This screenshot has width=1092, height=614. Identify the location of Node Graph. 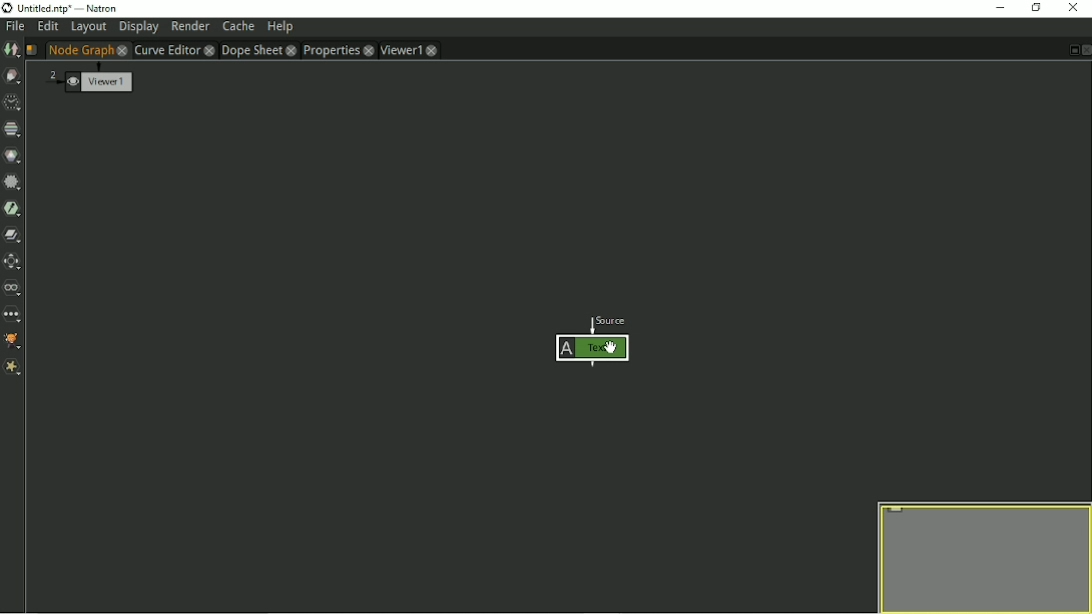
(80, 50).